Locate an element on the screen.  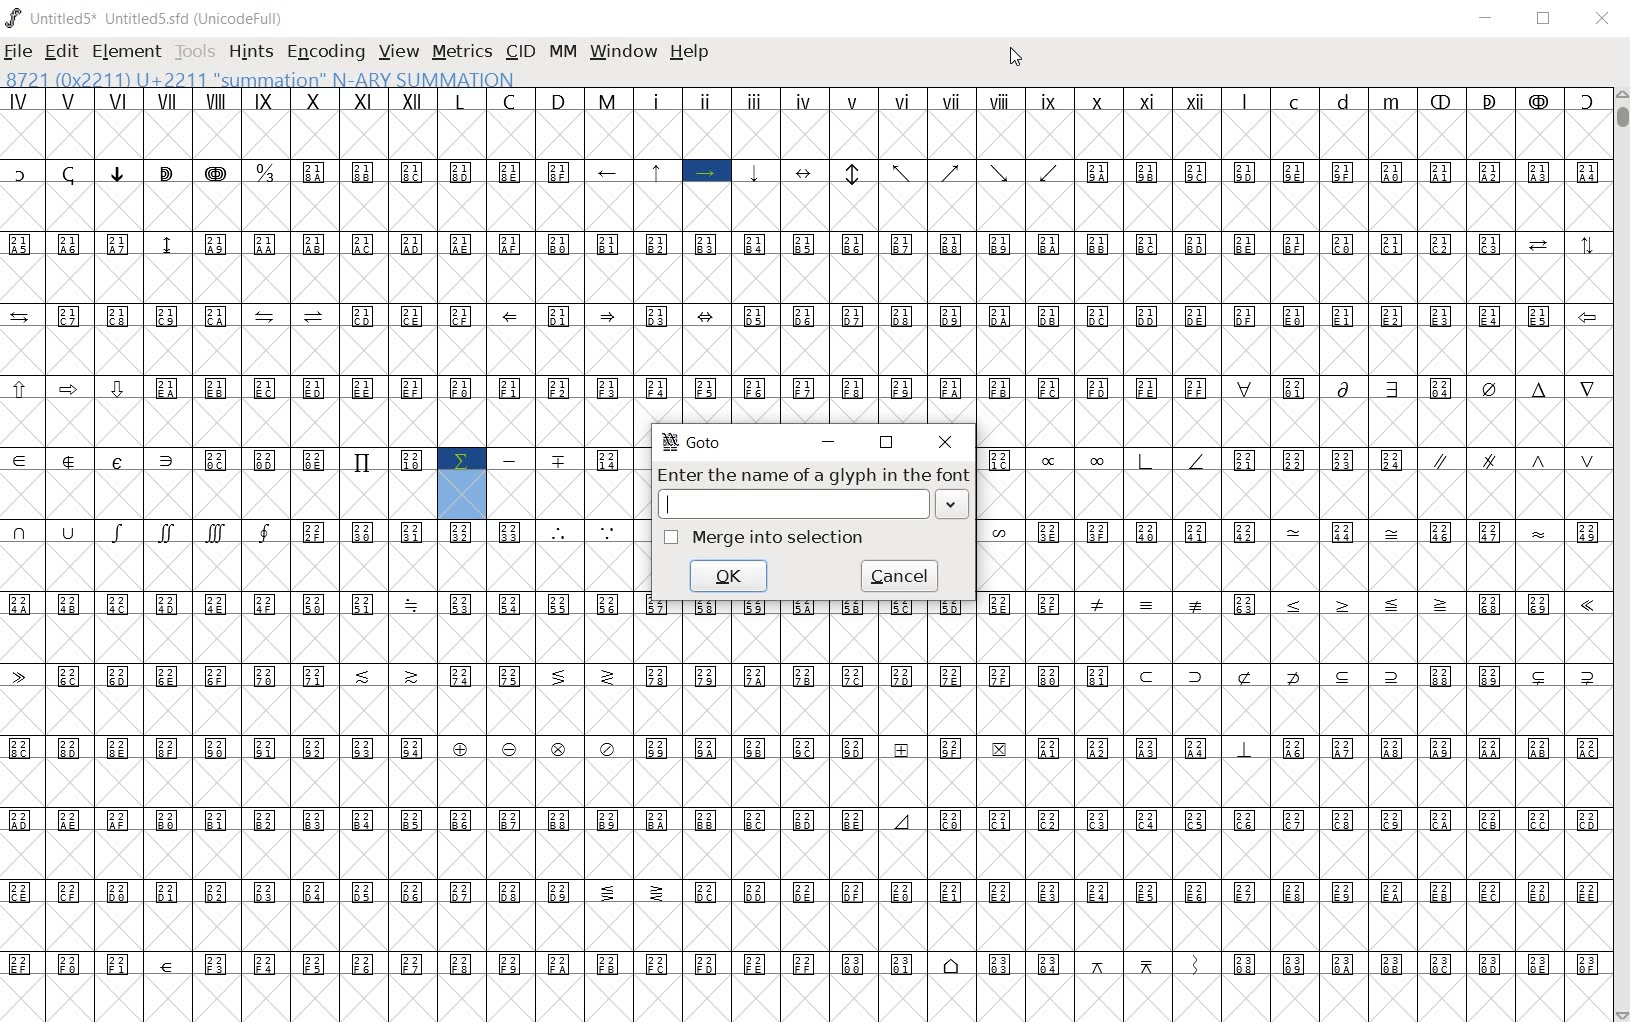
special symbols is located at coordinates (804, 675).